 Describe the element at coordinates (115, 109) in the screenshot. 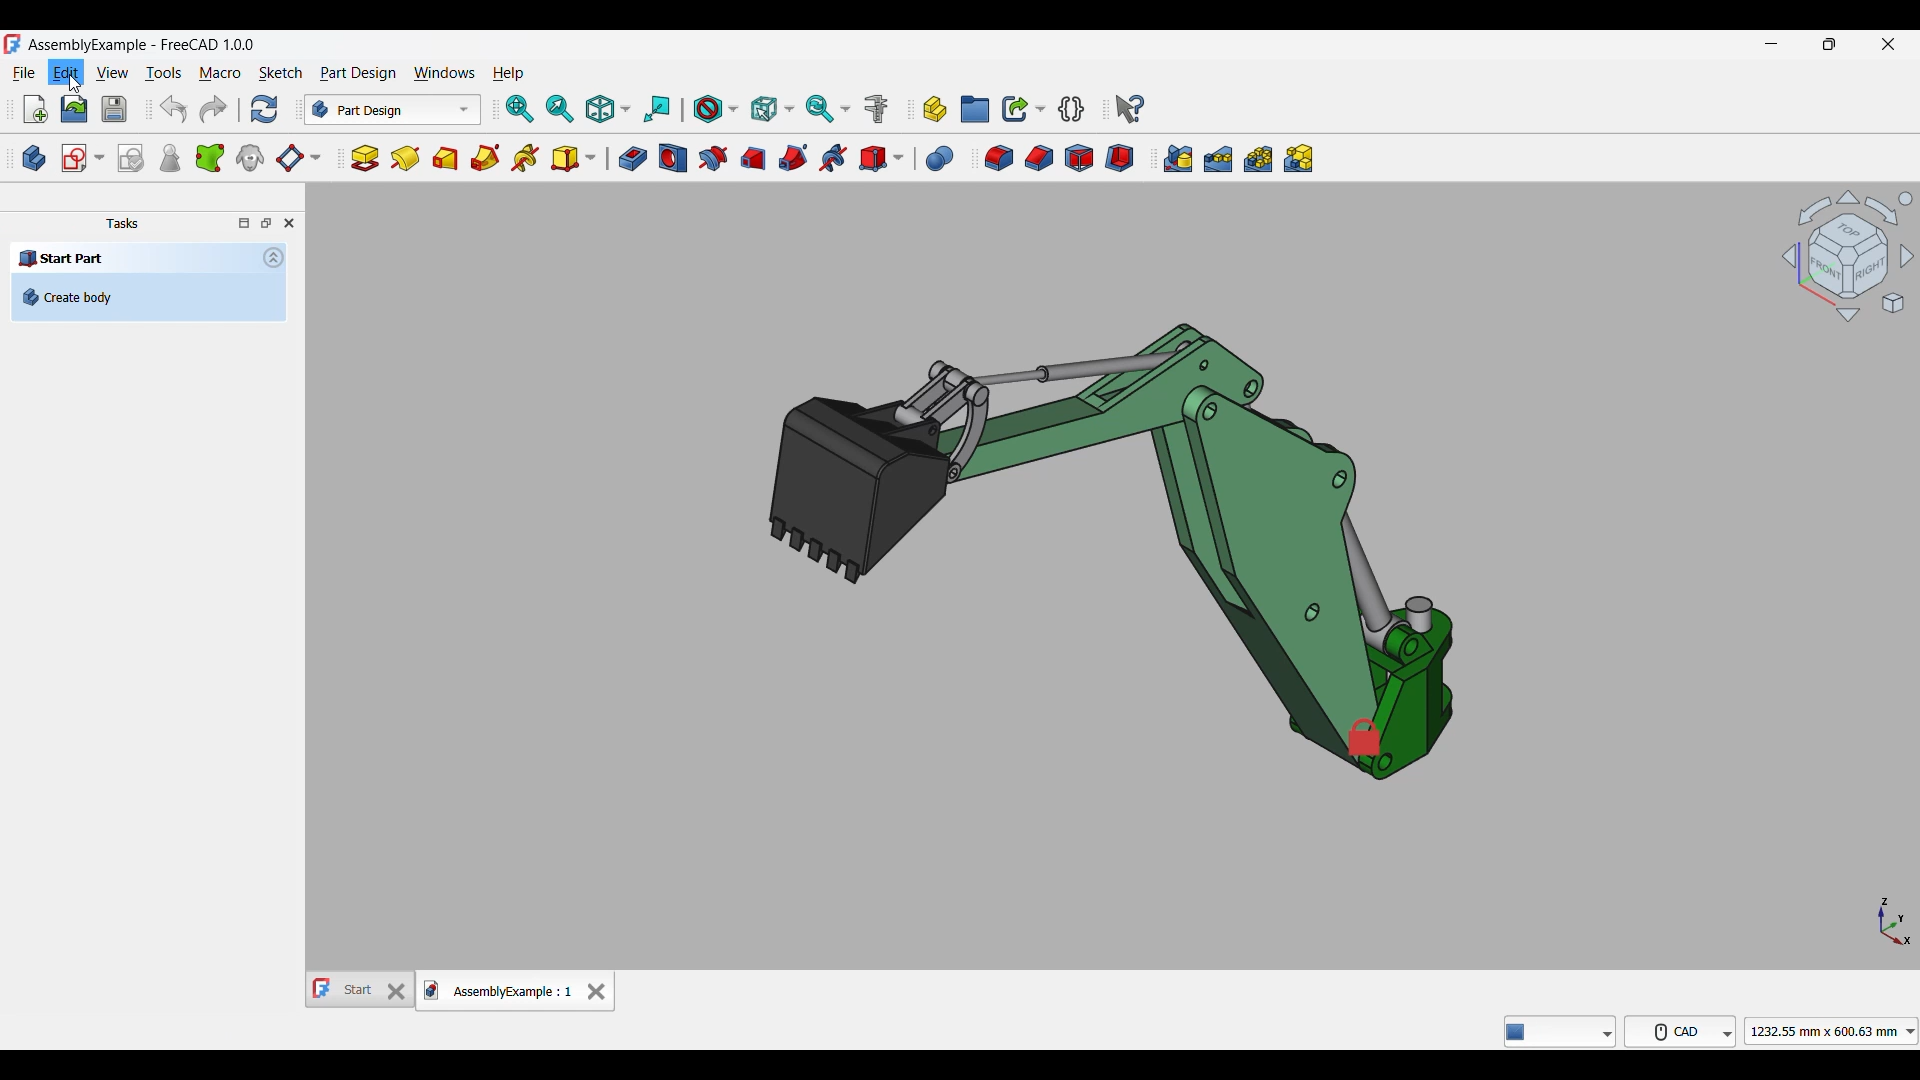

I see `Save` at that location.